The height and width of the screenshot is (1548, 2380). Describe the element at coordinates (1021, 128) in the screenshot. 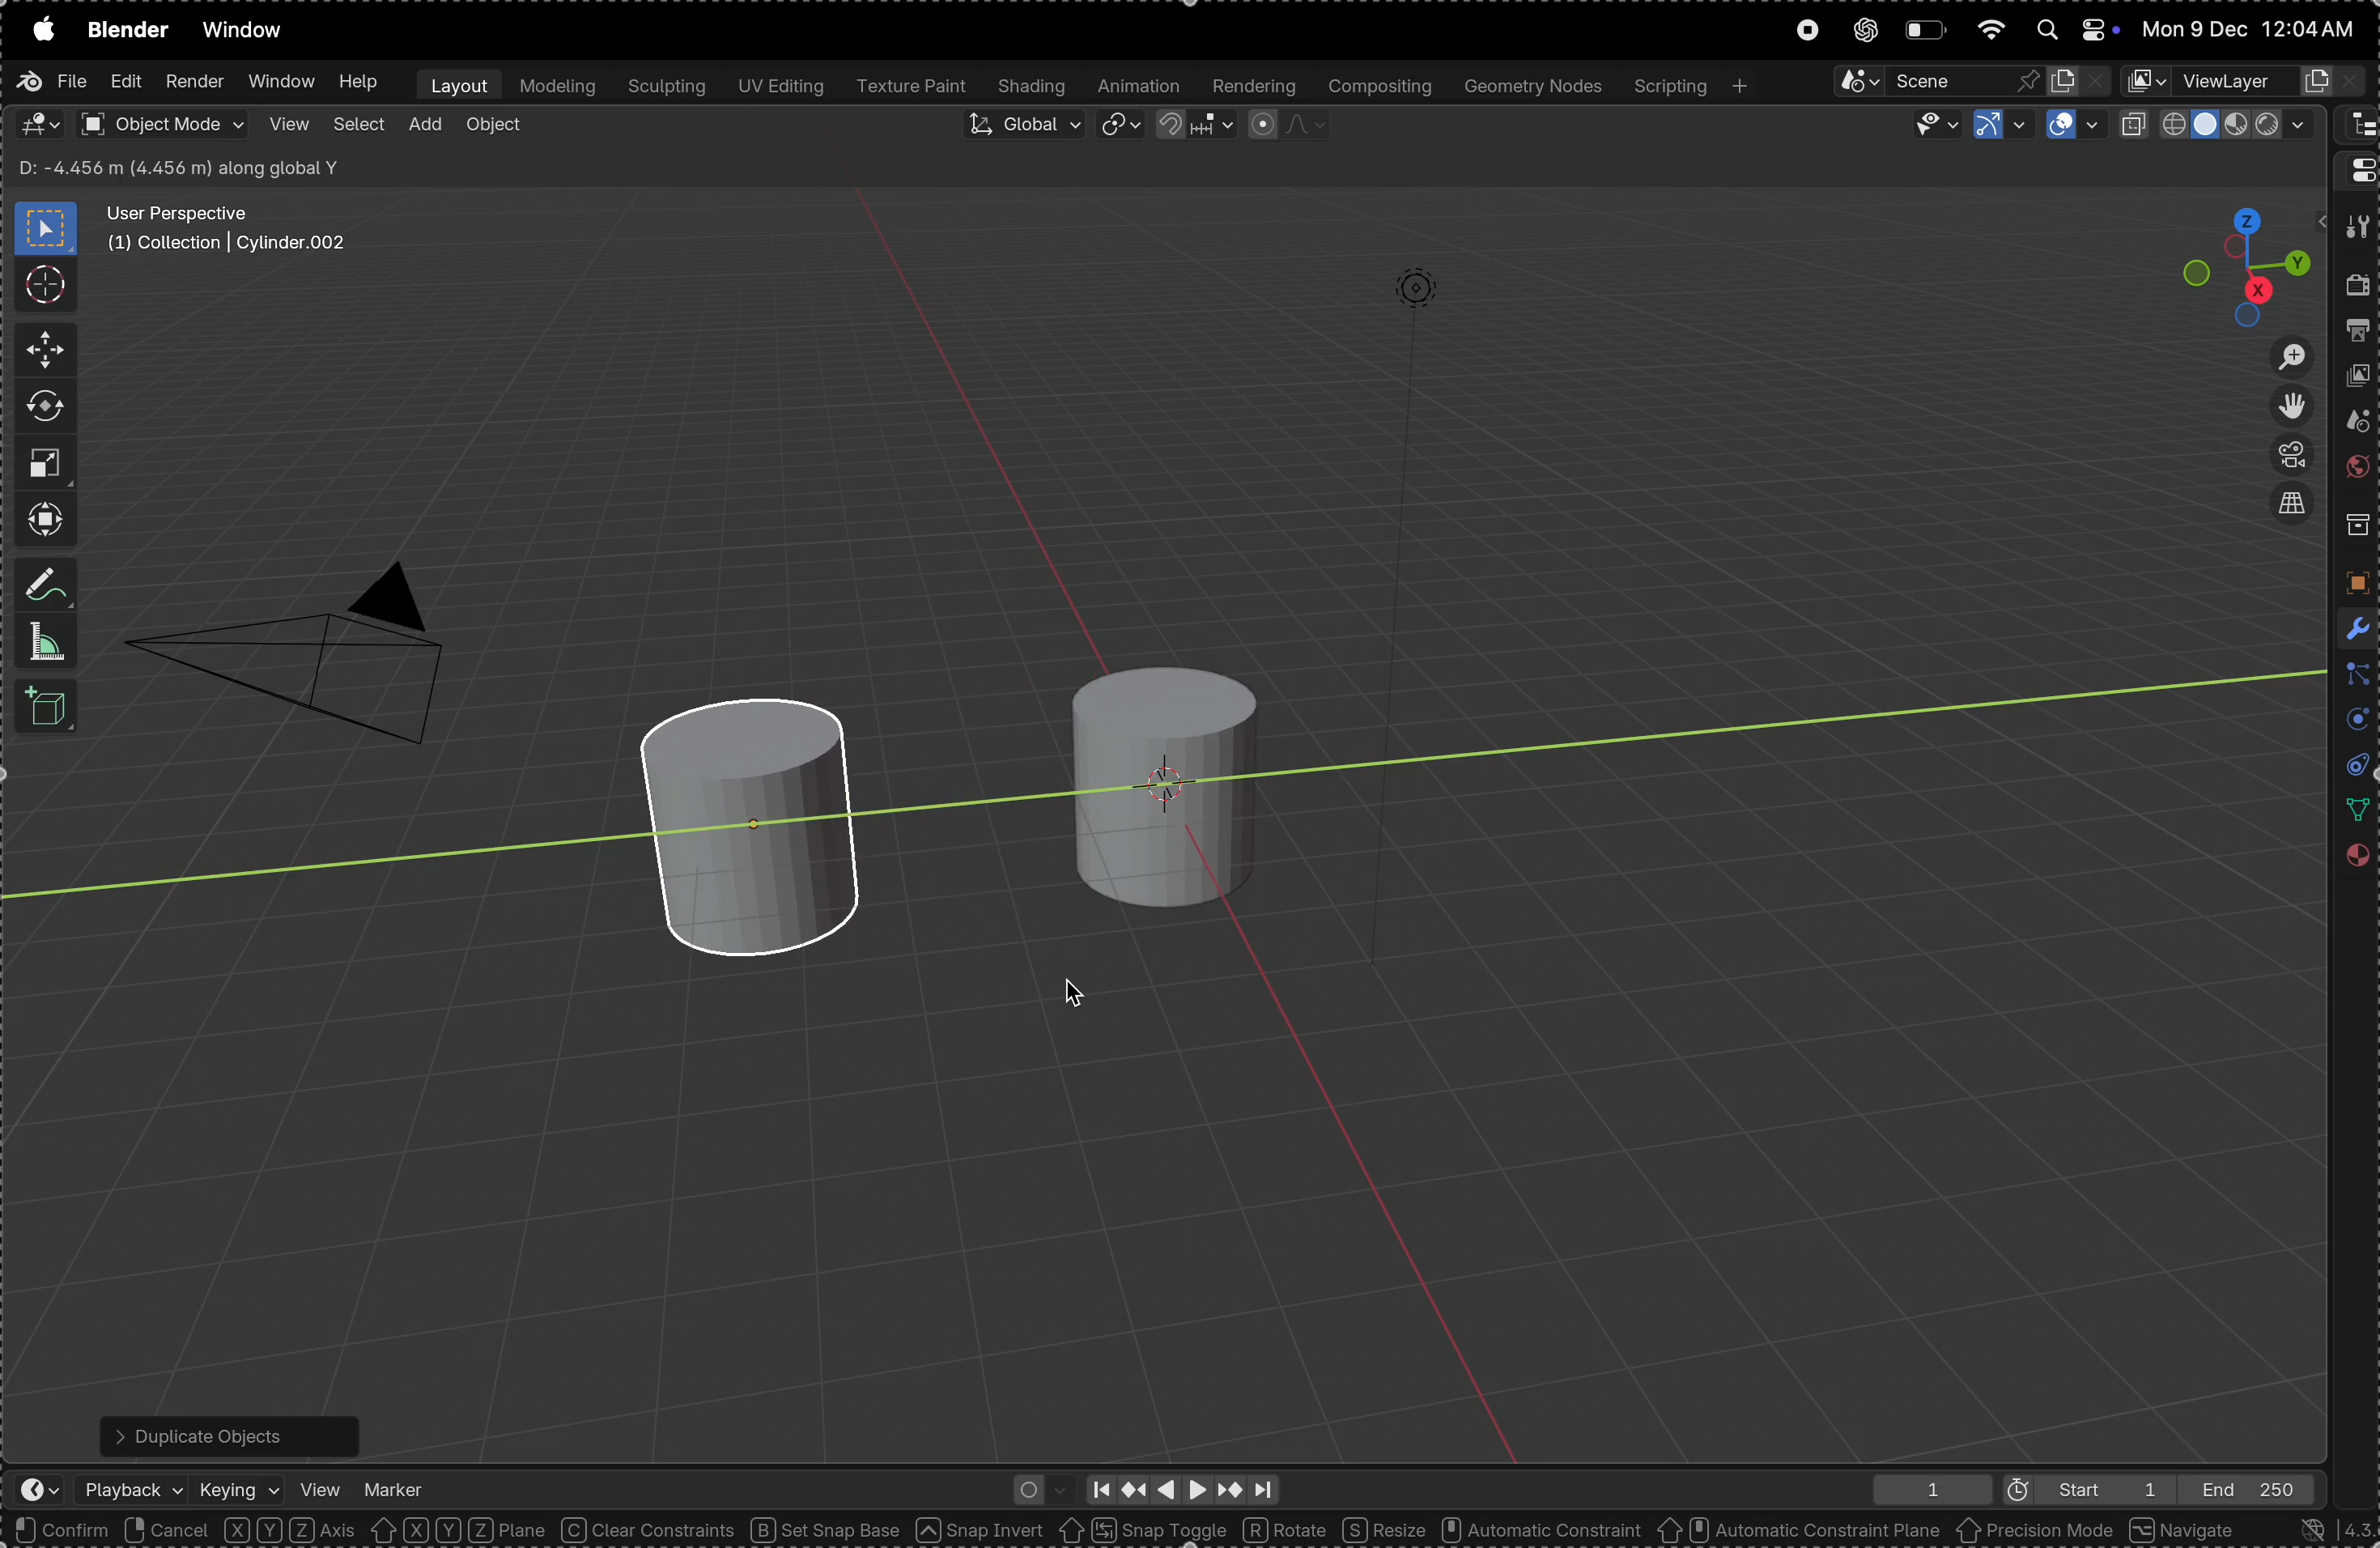

I see `Global` at that location.